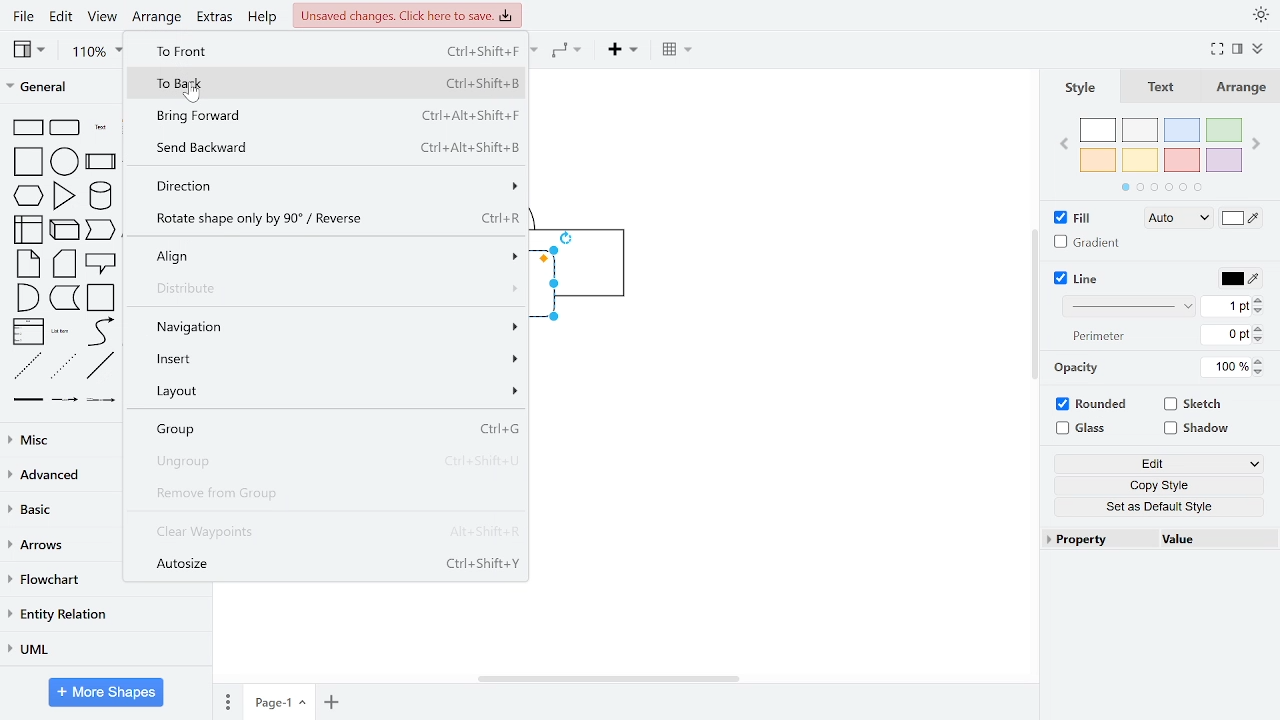  What do you see at coordinates (1217, 49) in the screenshot?
I see `full screen` at bounding box center [1217, 49].